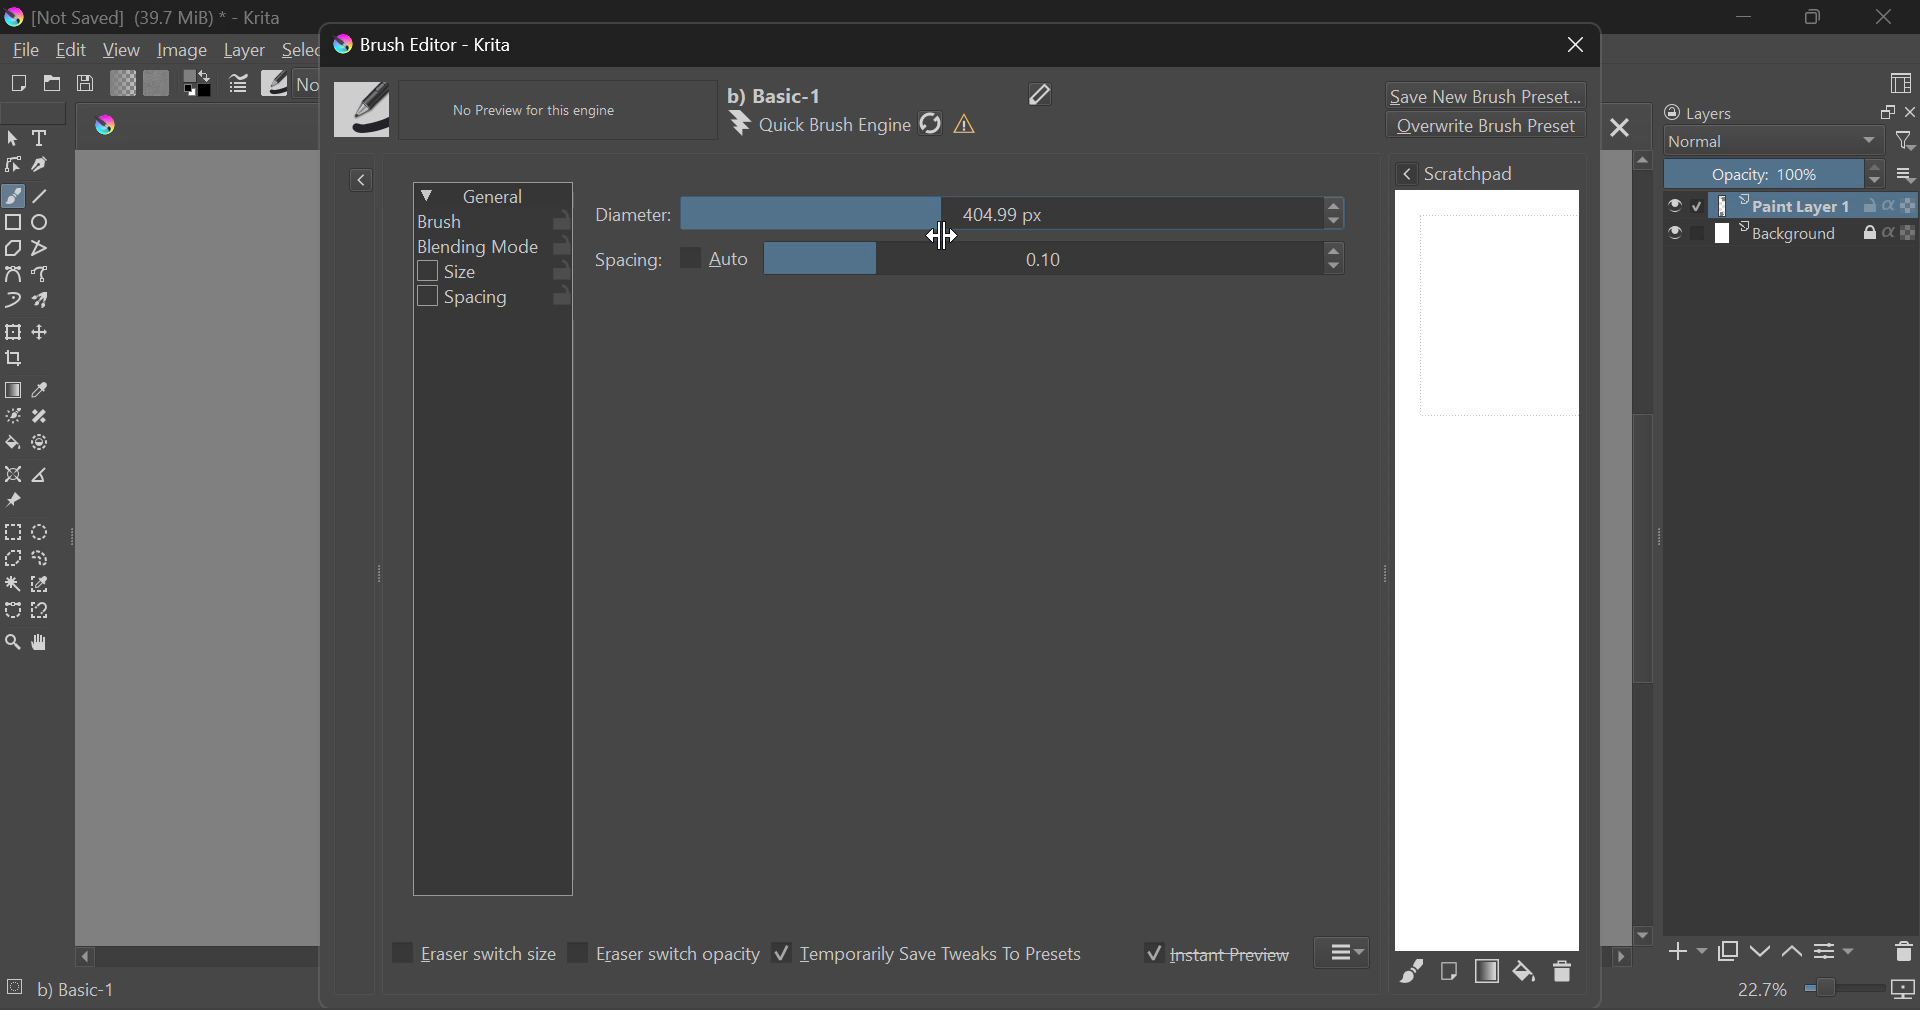  I want to click on Pan, so click(44, 642).